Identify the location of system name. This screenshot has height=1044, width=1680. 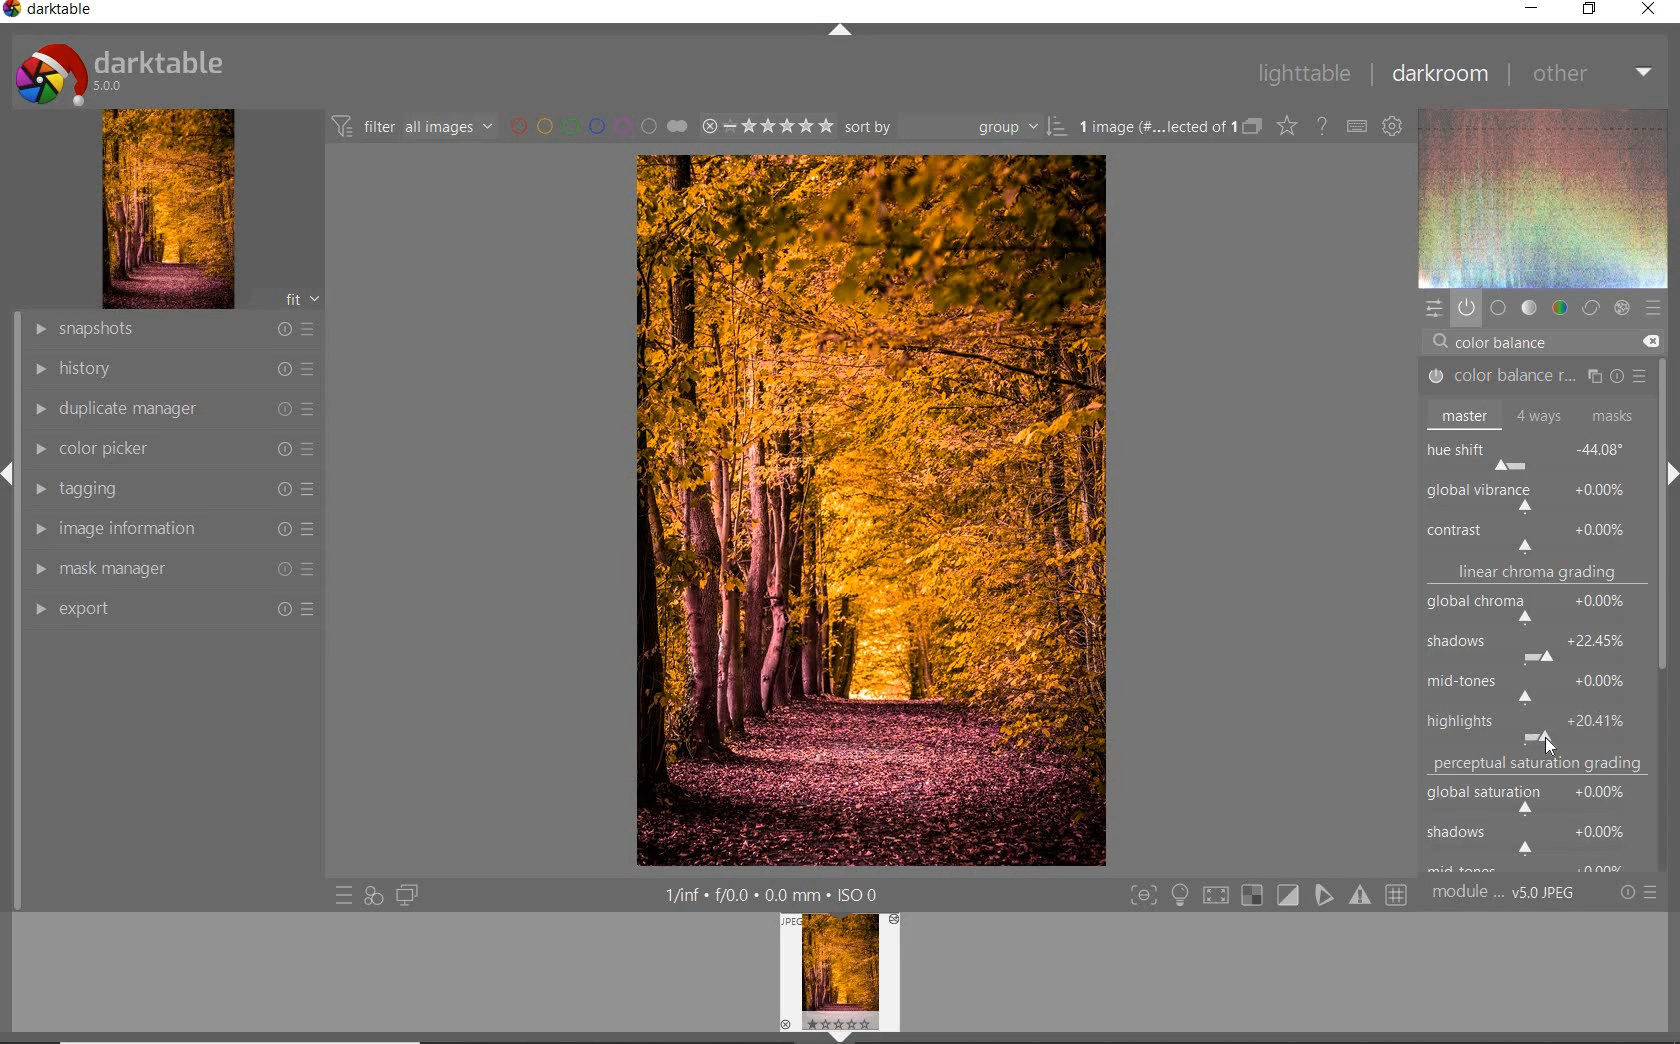
(48, 10).